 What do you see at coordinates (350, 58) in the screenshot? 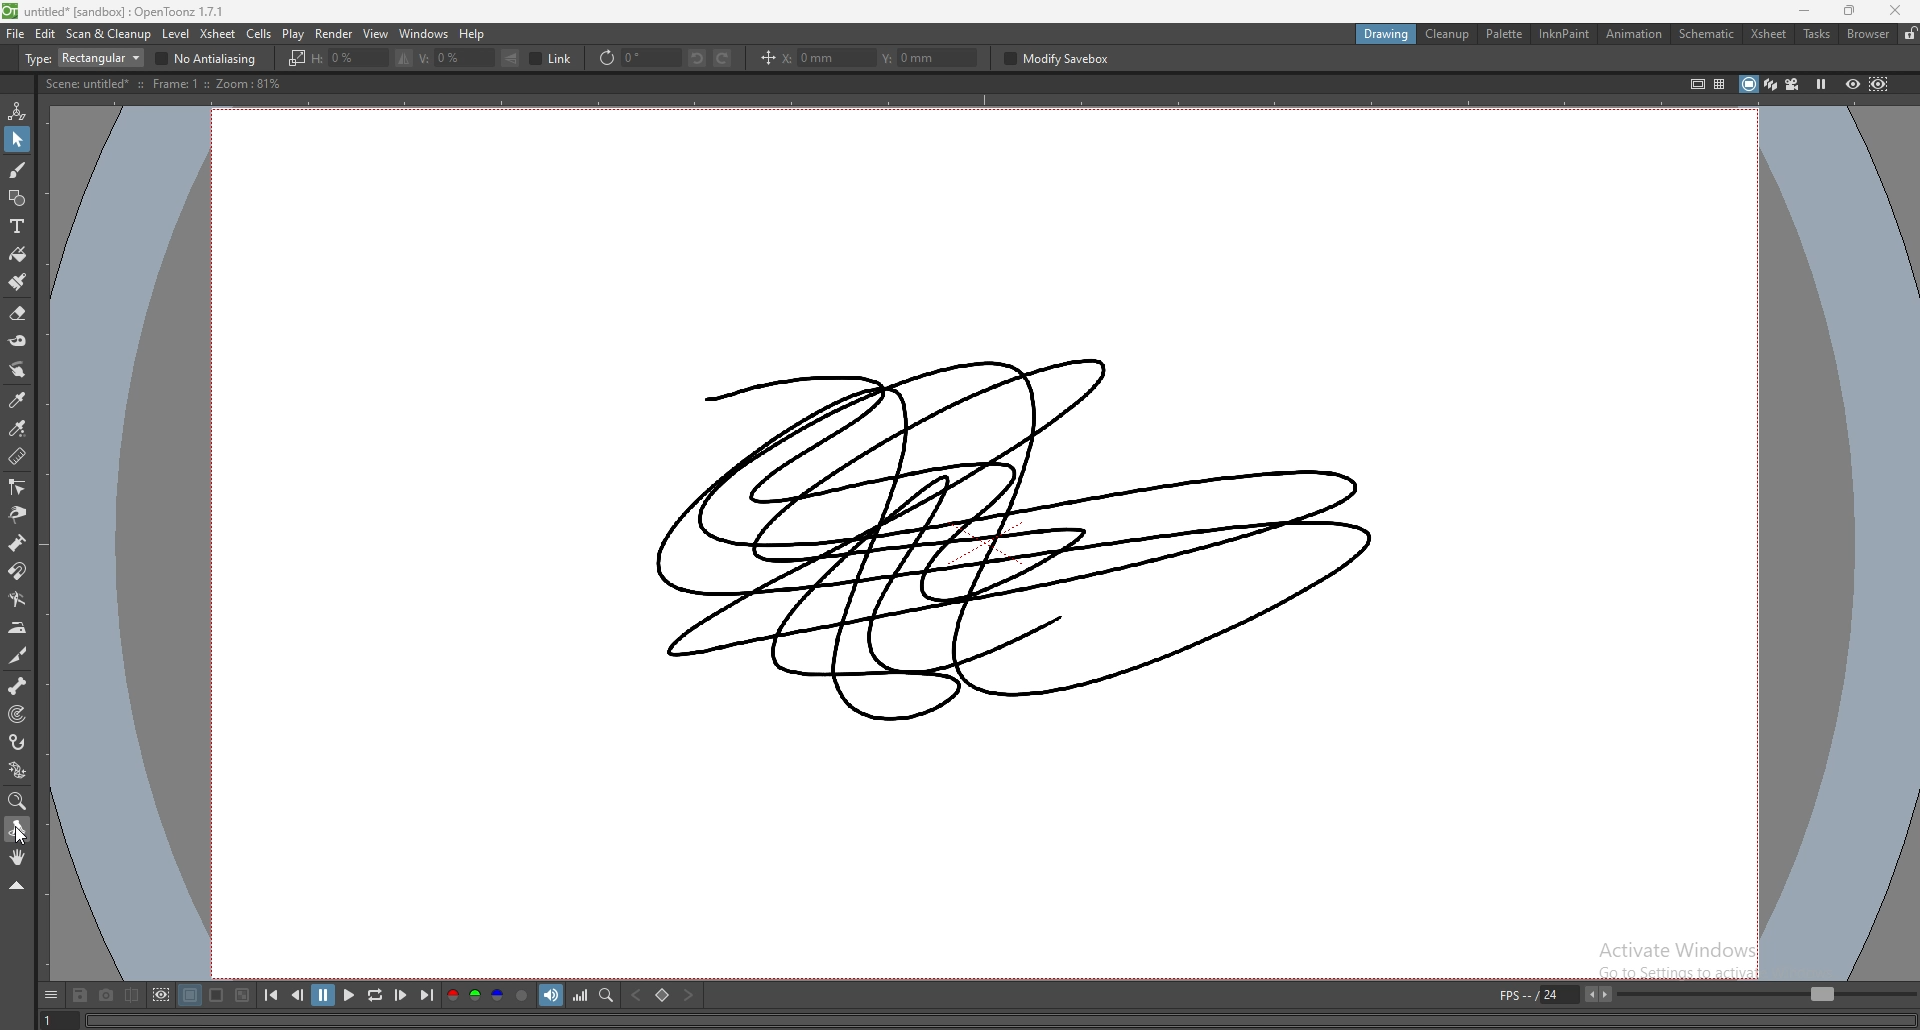
I see `horizontal` at bounding box center [350, 58].